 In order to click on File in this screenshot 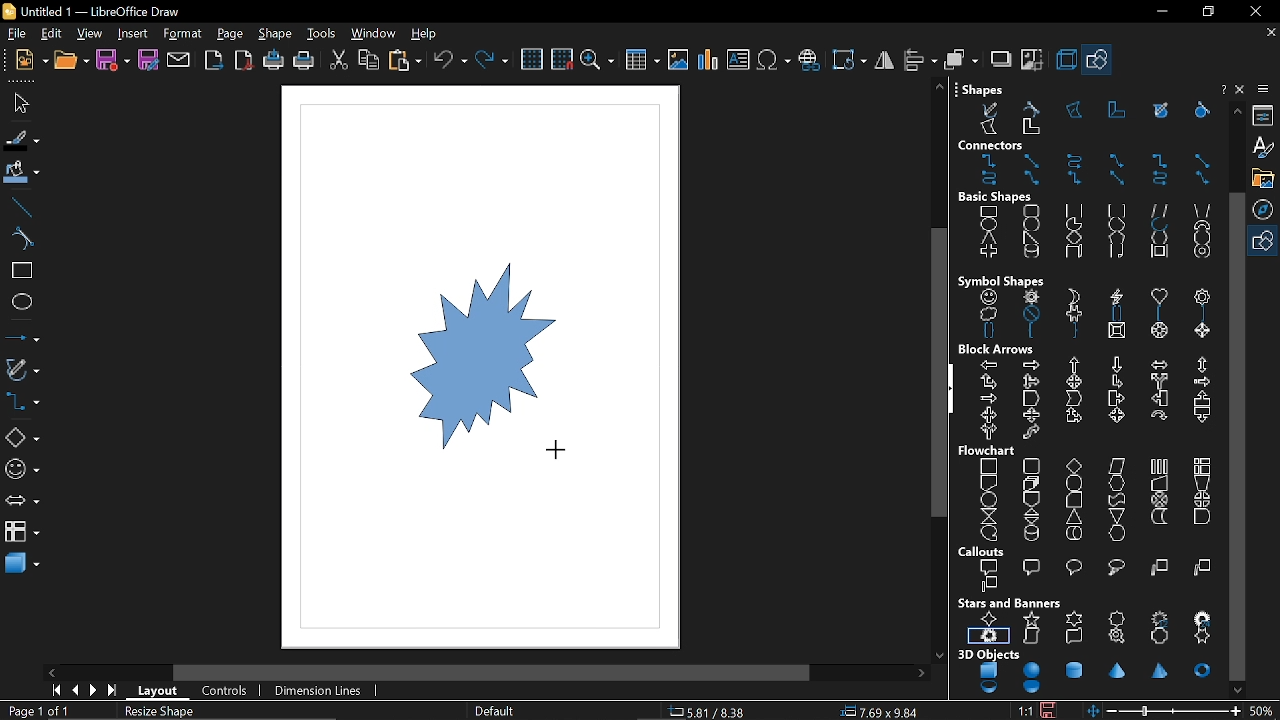, I will do `click(17, 35)`.